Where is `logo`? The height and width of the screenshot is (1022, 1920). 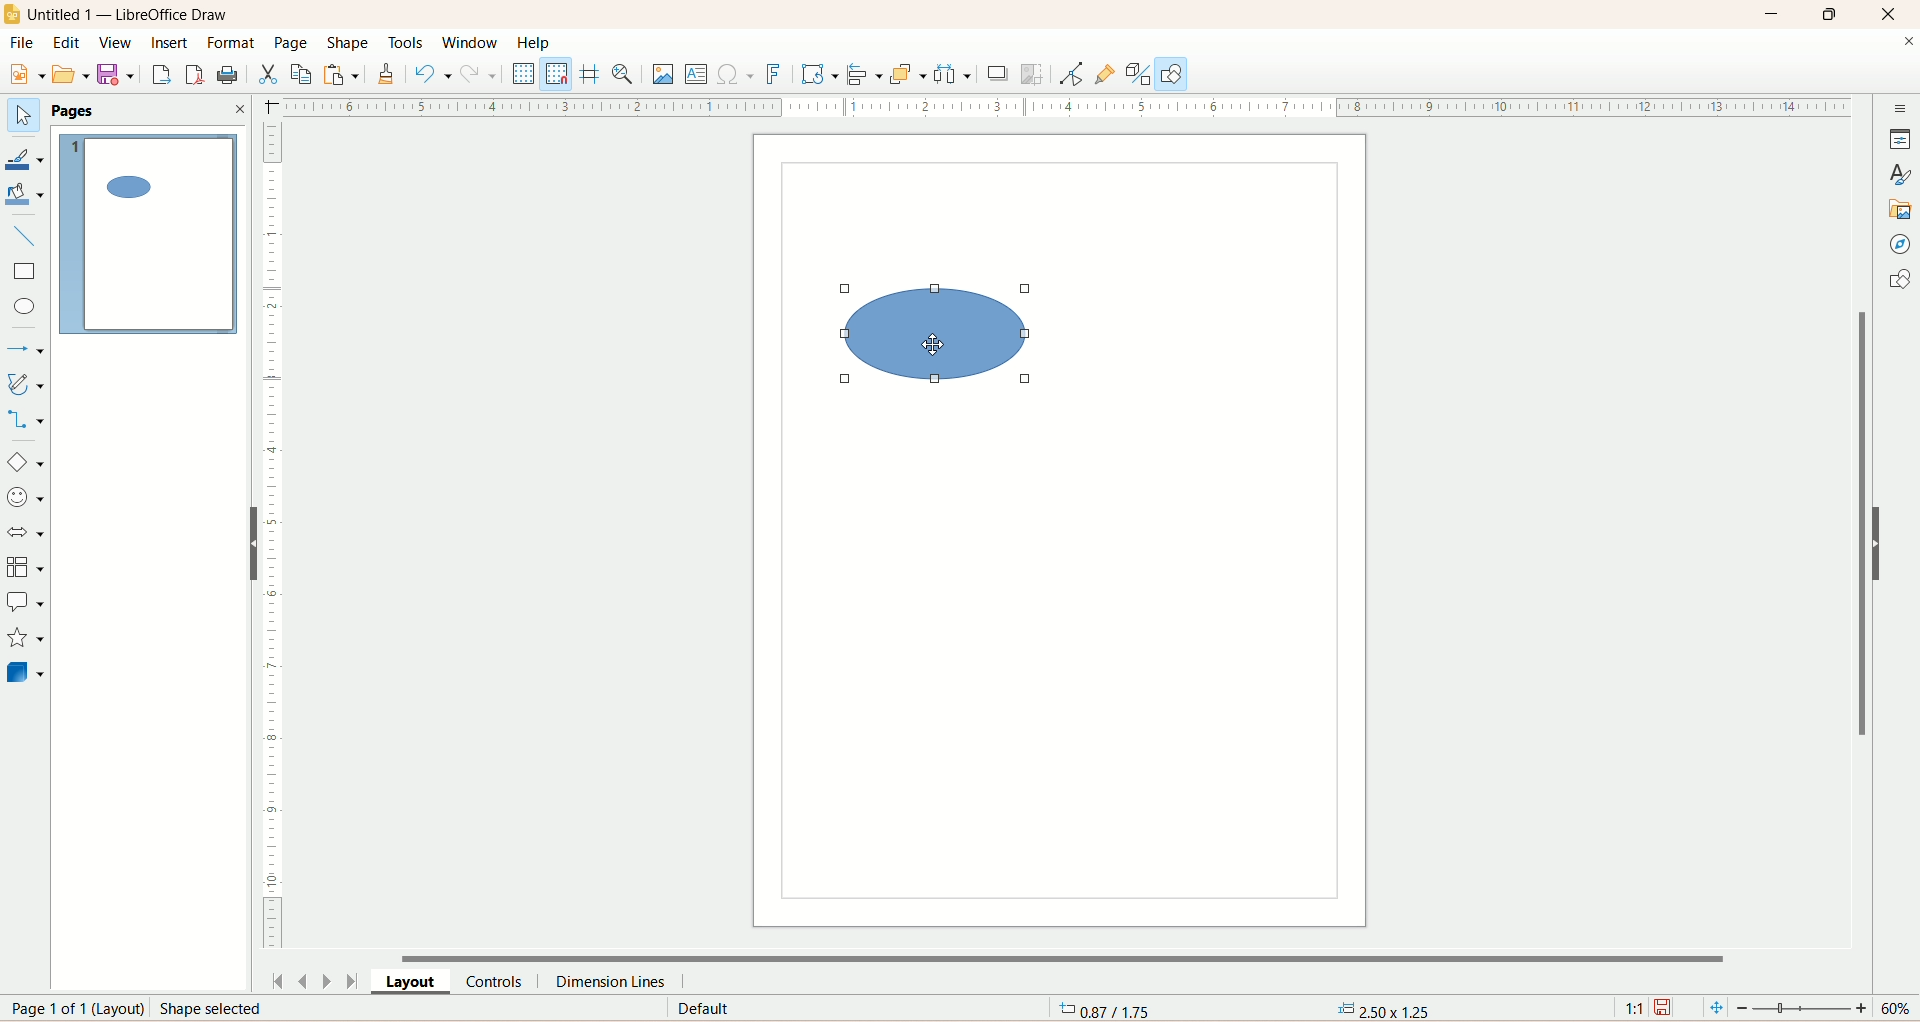
logo is located at coordinates (13, 13).